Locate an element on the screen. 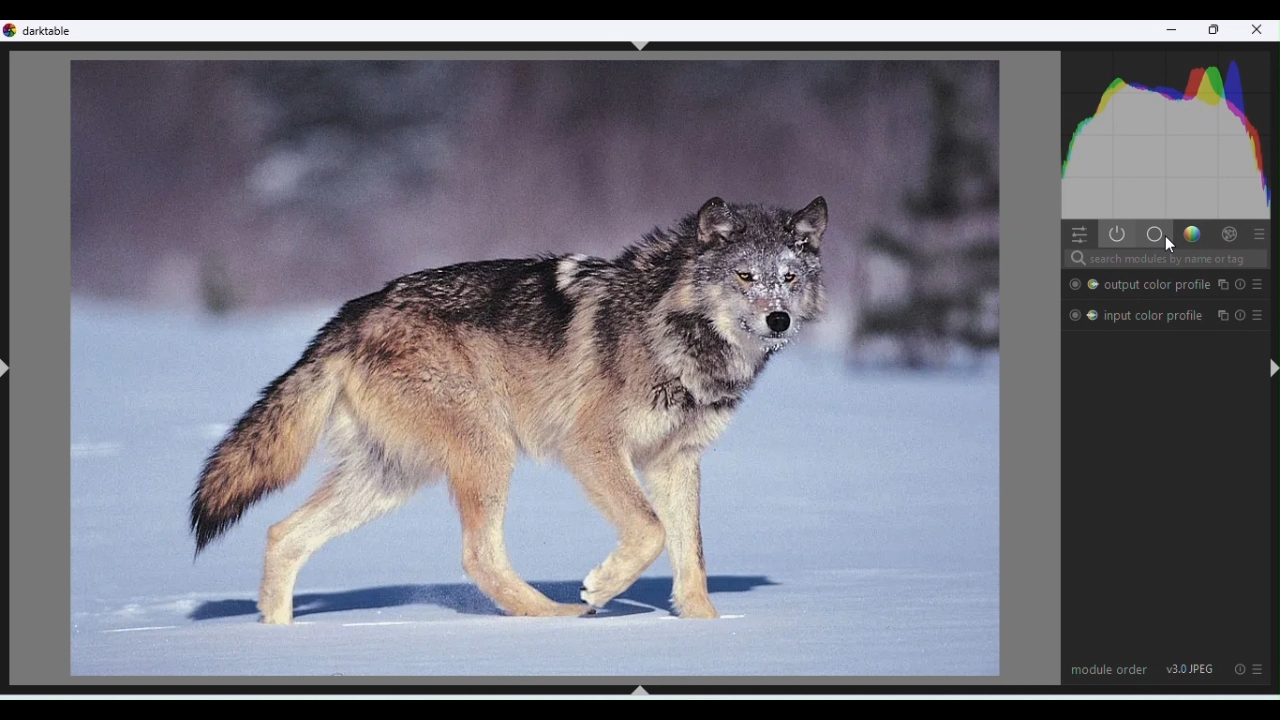 The width and height of the screenshot is (1280, 720). ctrl+shift+r is located at coordinates (1271, 368).